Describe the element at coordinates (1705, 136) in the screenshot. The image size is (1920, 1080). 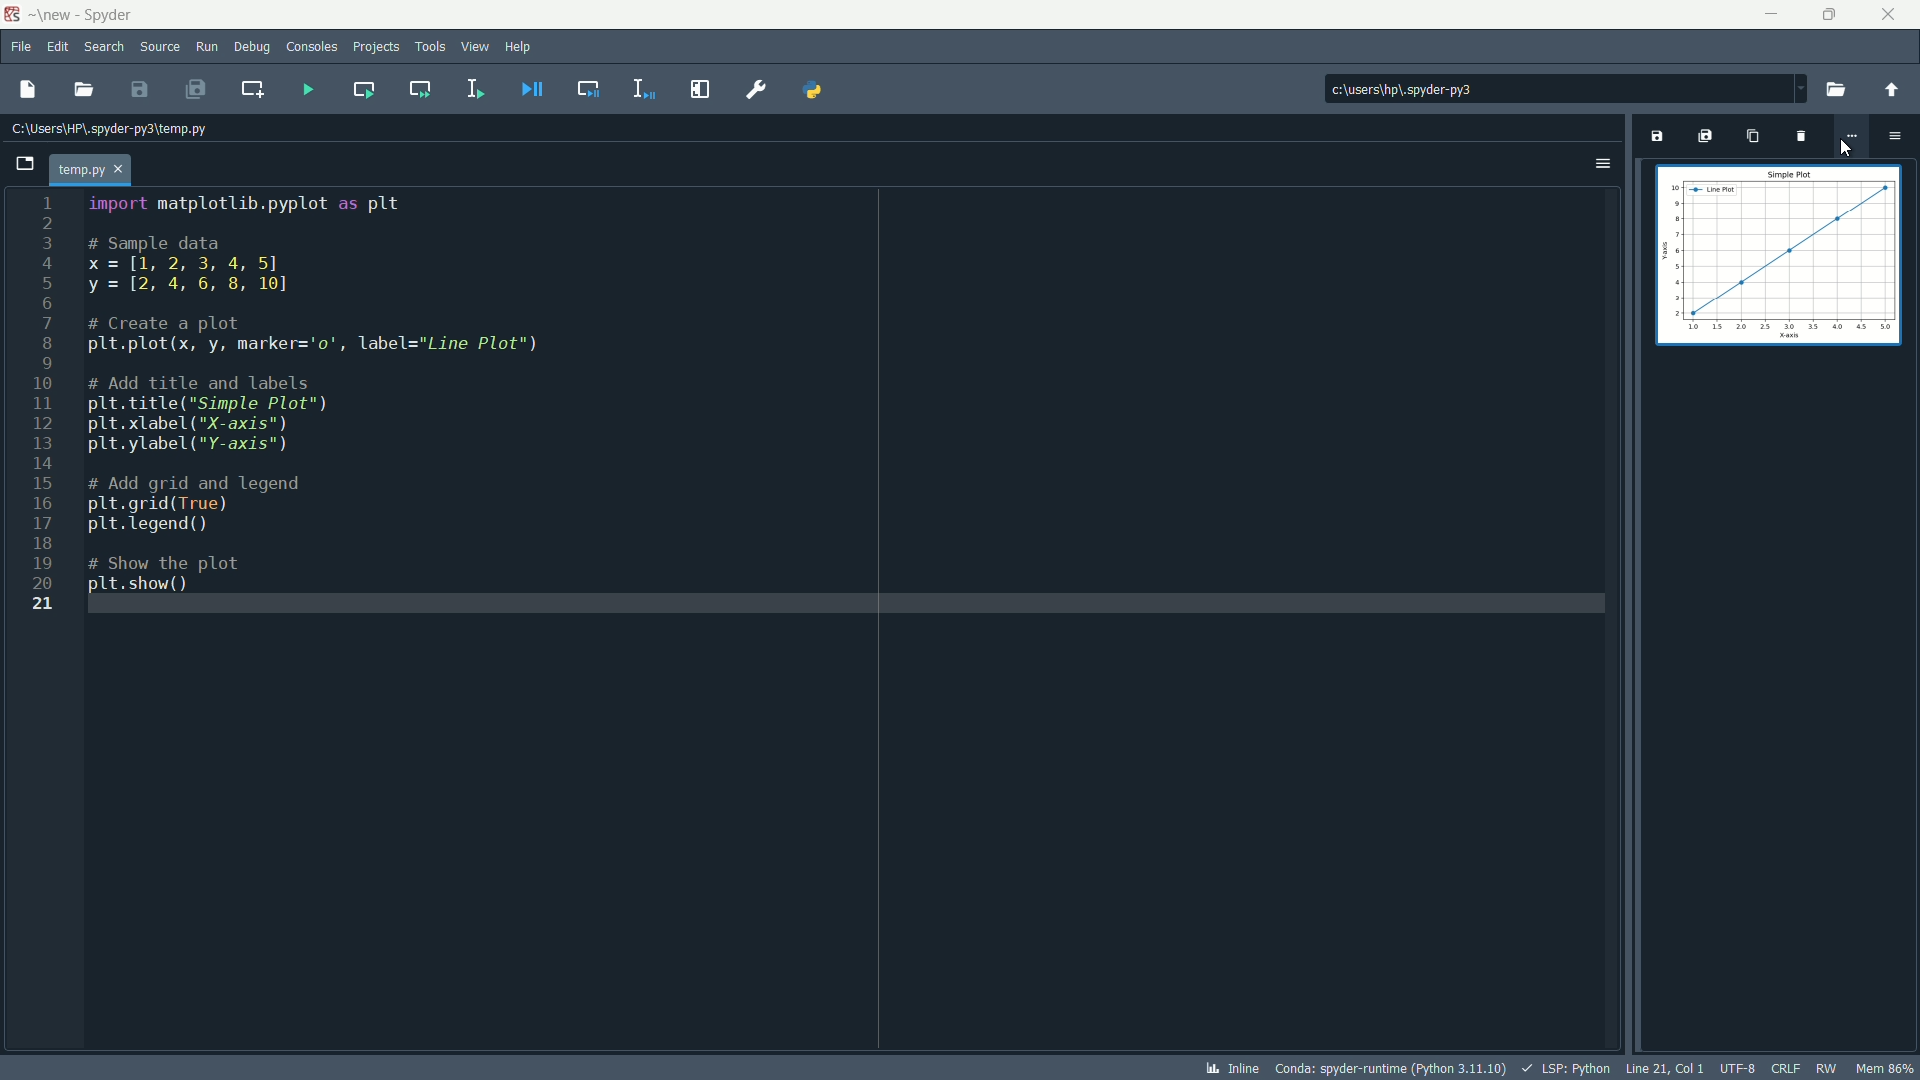
I see `save all plots` at that location.